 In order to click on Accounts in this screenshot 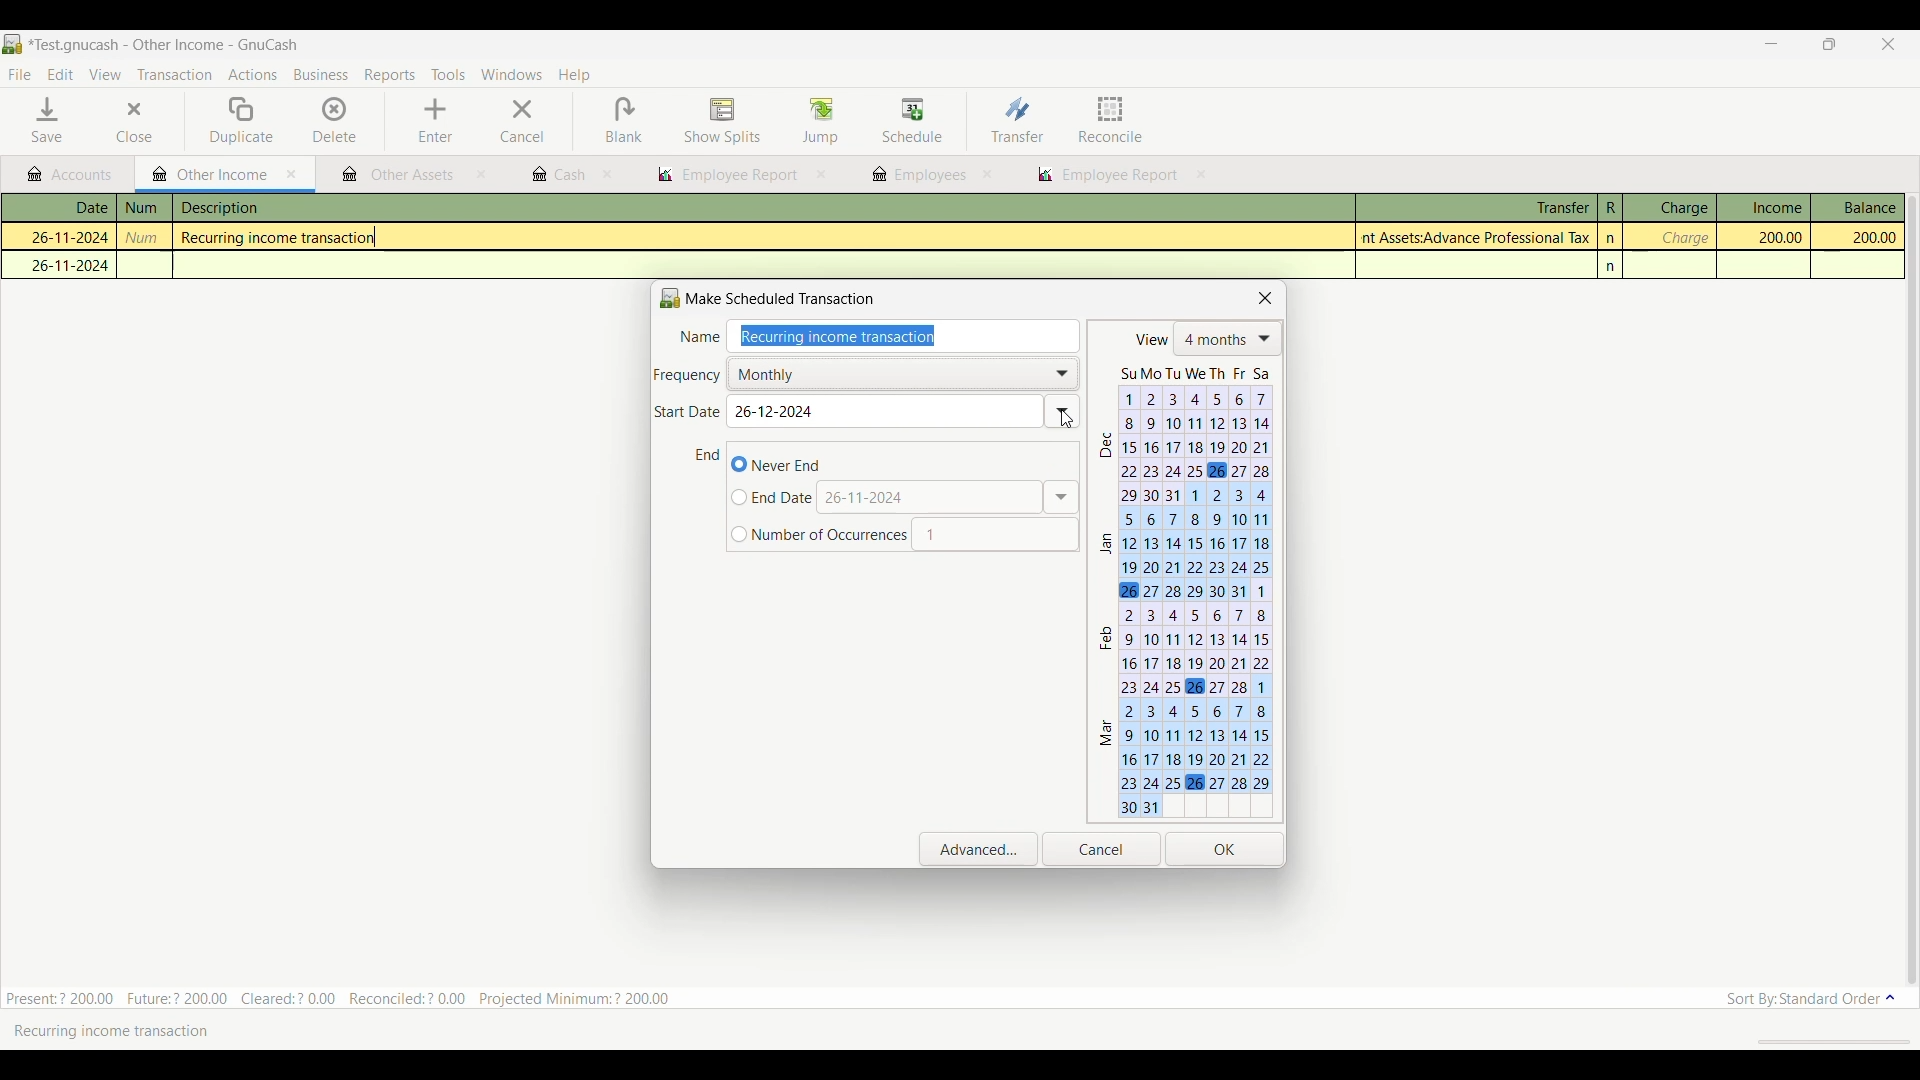, I will do `click(74, 175)`.